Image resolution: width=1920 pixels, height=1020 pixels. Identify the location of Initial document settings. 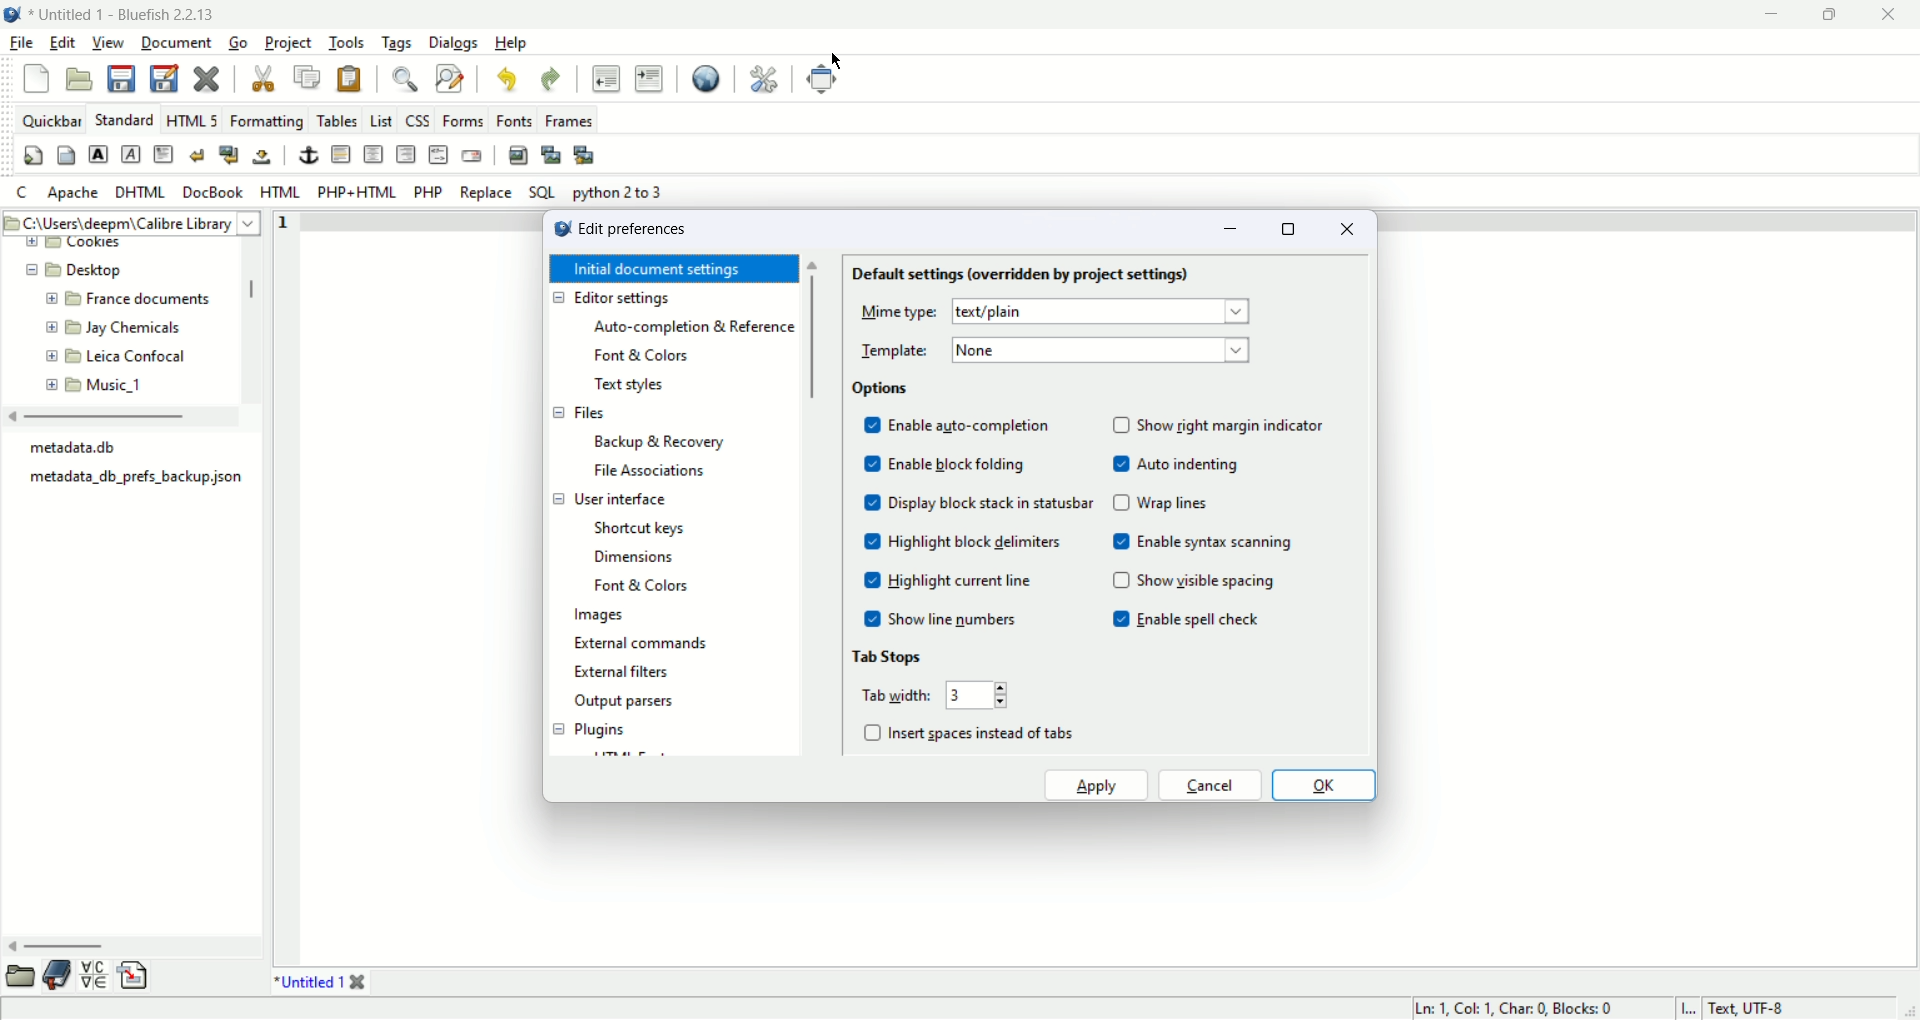
(658, 271).